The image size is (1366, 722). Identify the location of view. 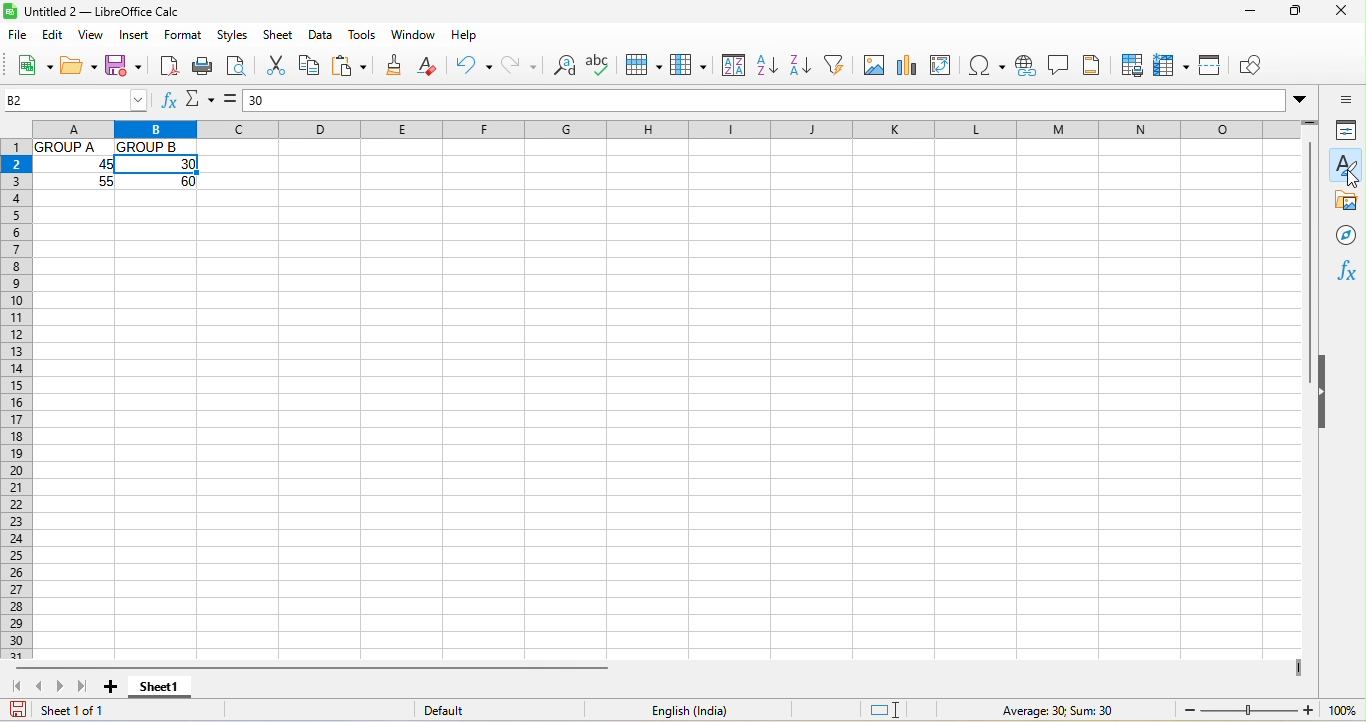
(94, 36).